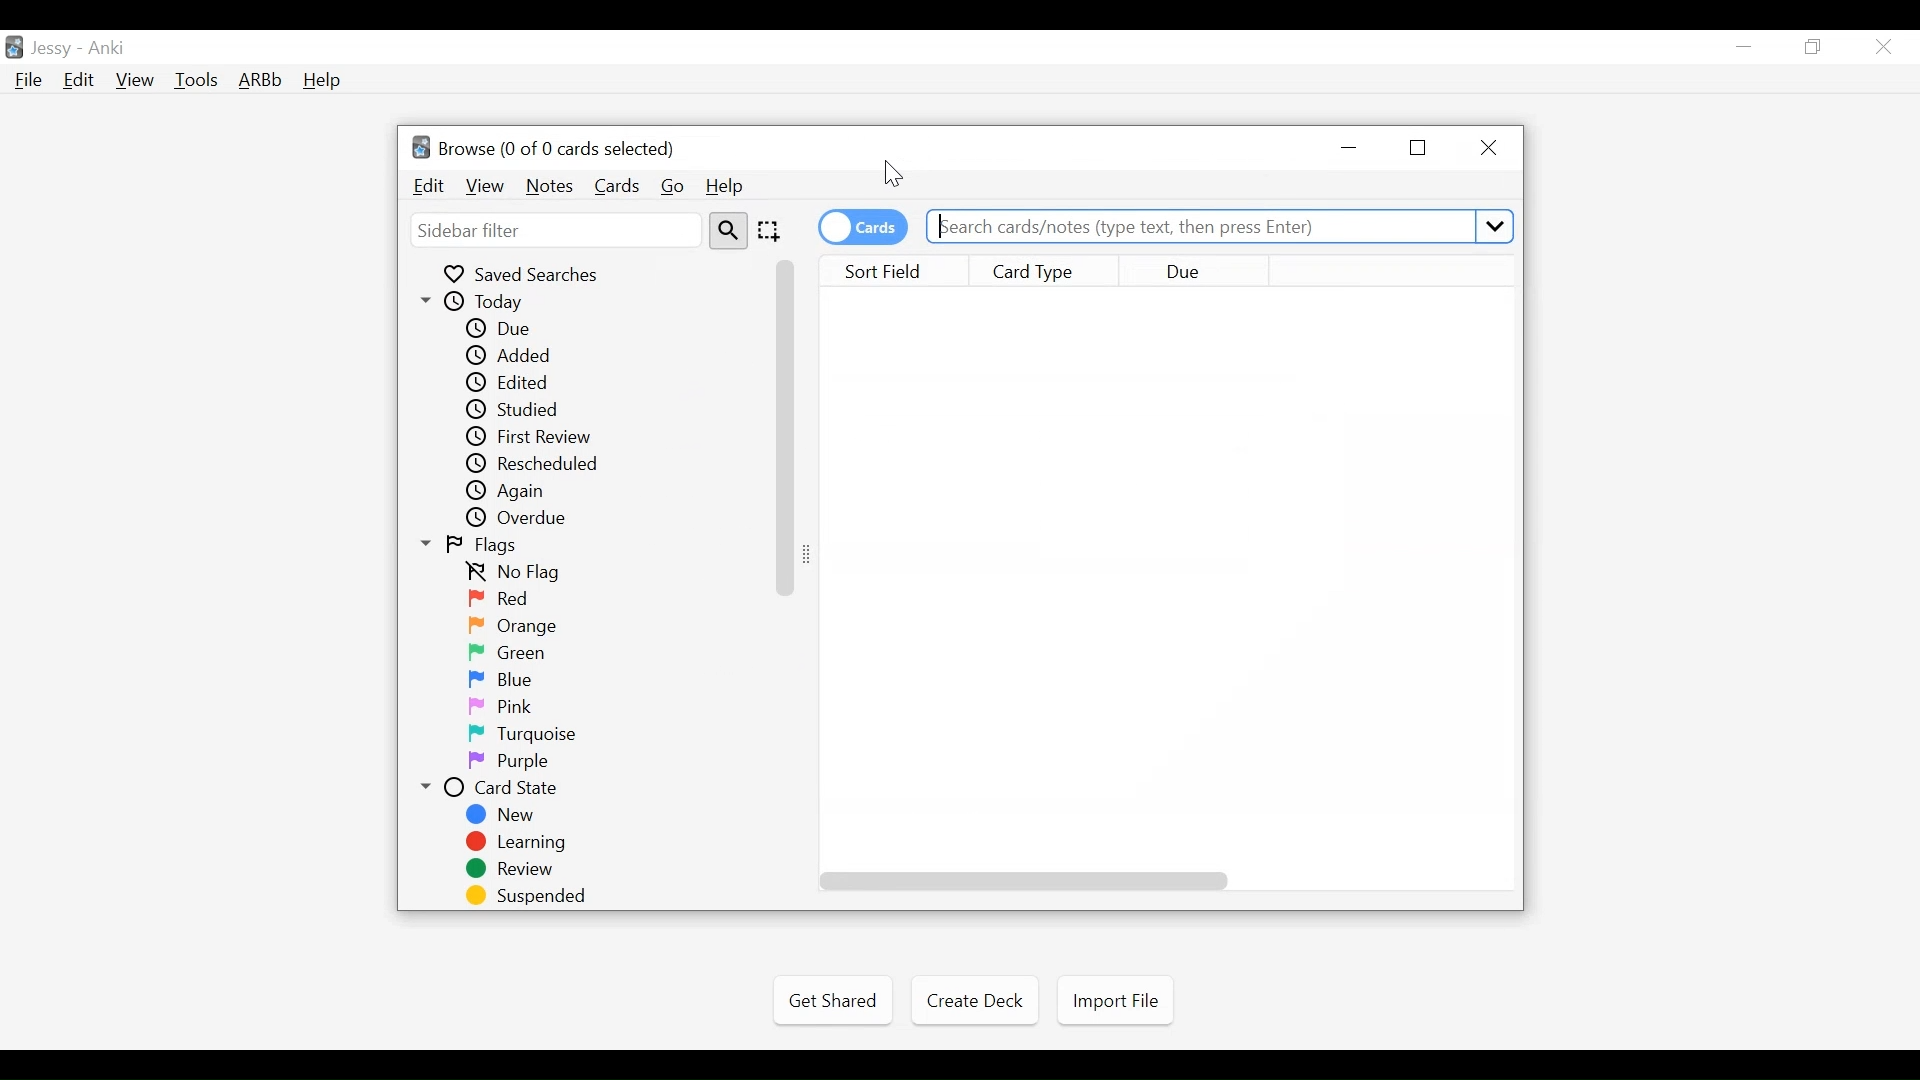  I want to click on Restore, so click(1816, 47).